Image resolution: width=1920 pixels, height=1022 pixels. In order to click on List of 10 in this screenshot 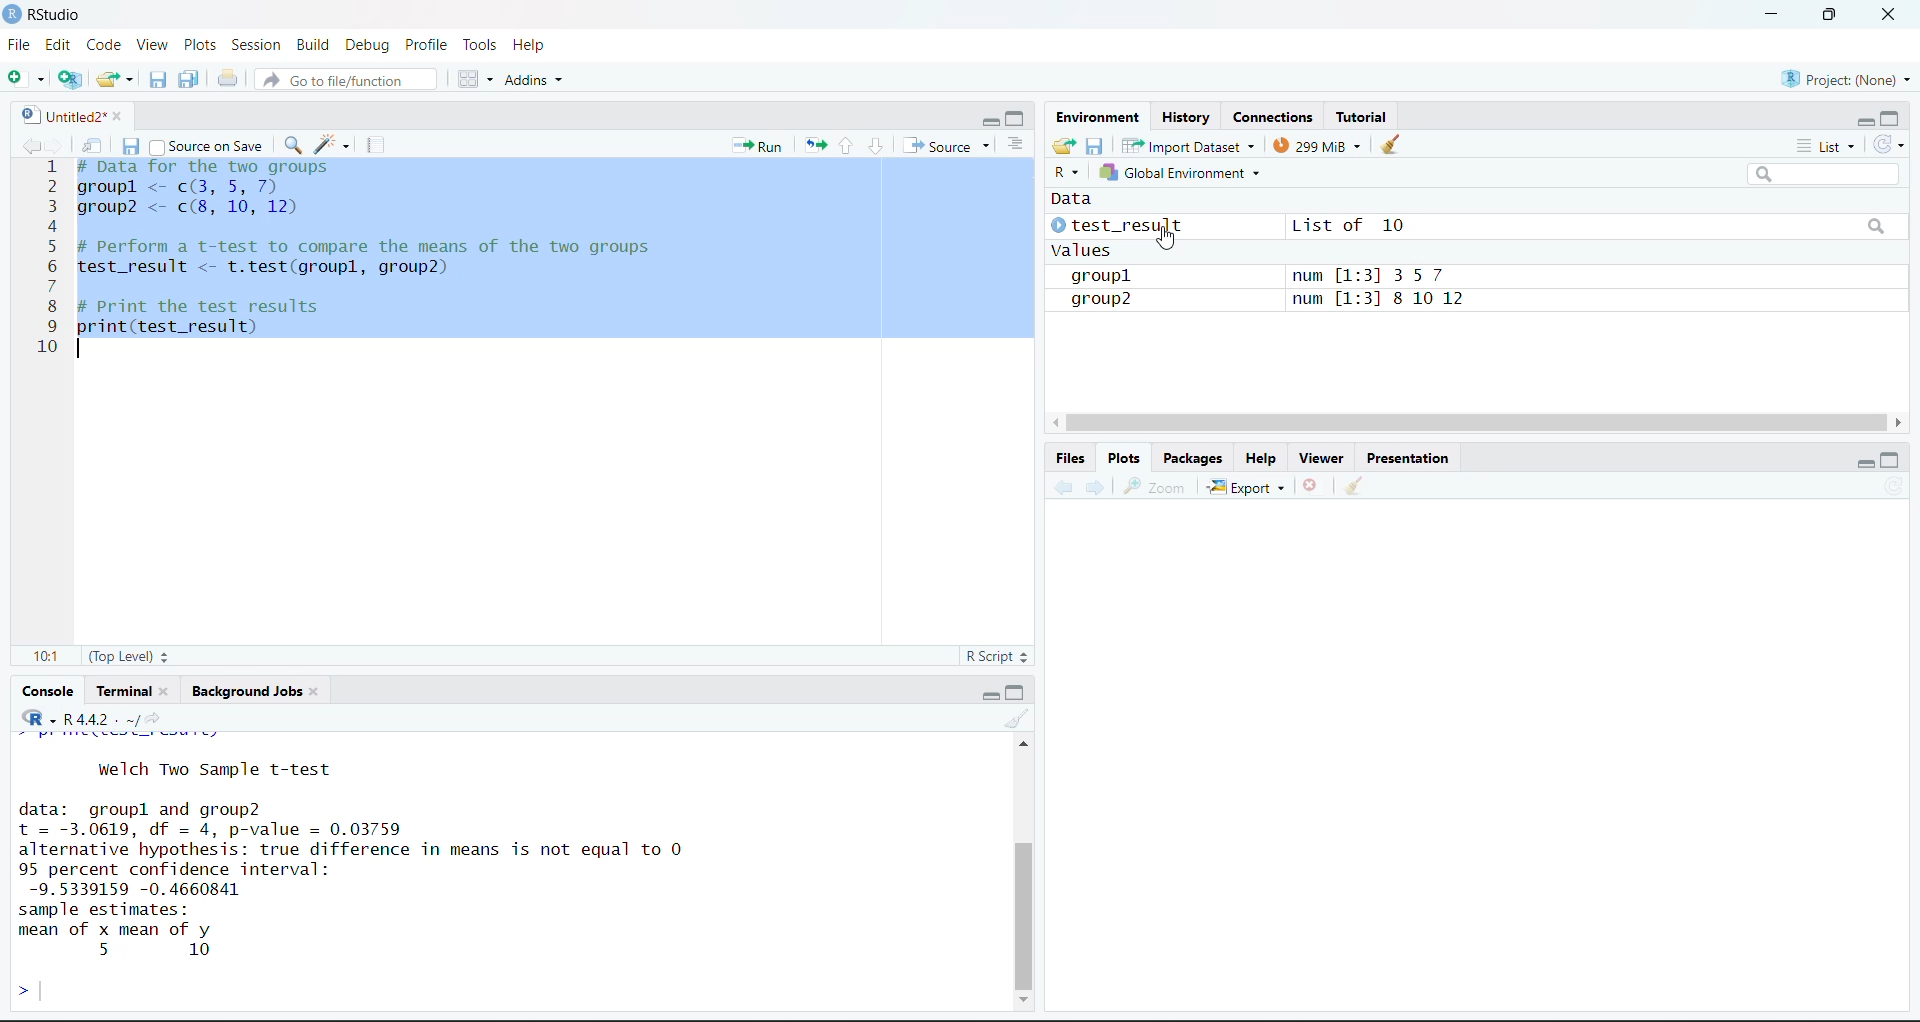, I will do `click(1350, 223)`.